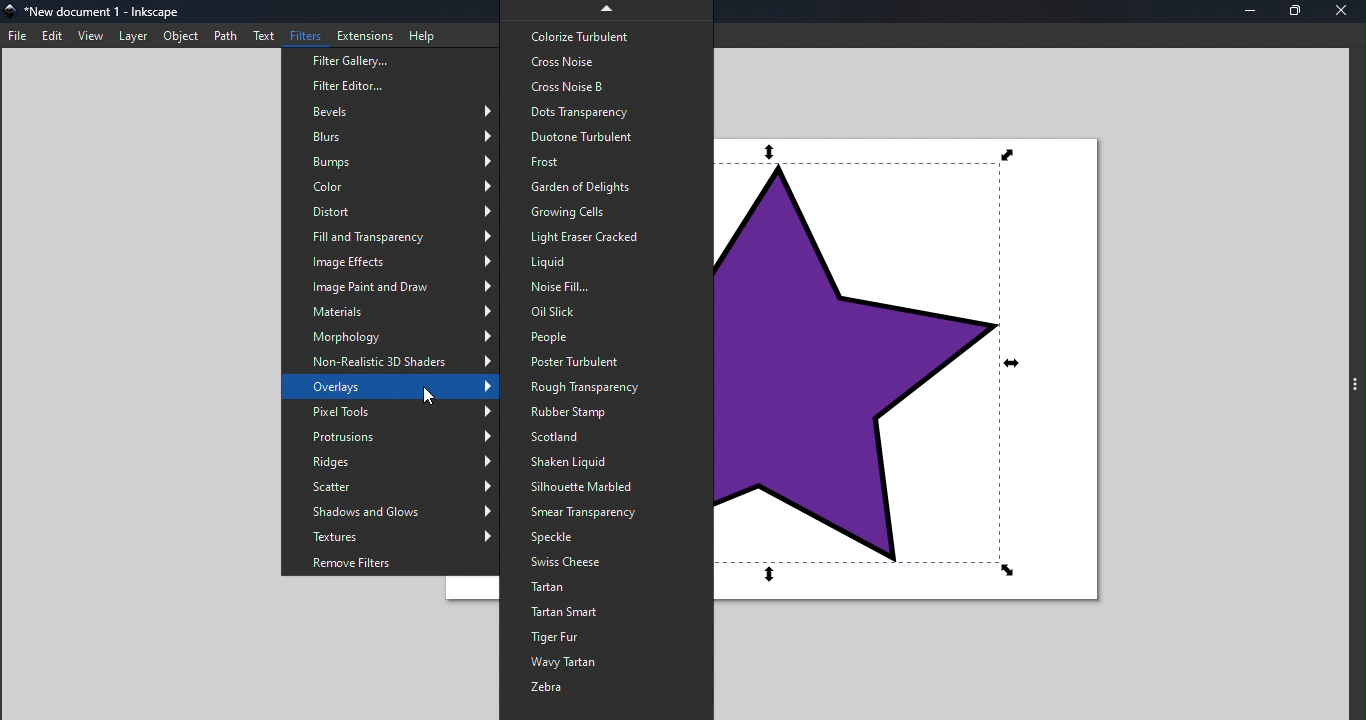 The height and width of the screenshot is (720, 1366). What do you see at coordinates (390, 289) in the screenshot?
I see `Image paint and Draw` at bounding box center [390, 289].